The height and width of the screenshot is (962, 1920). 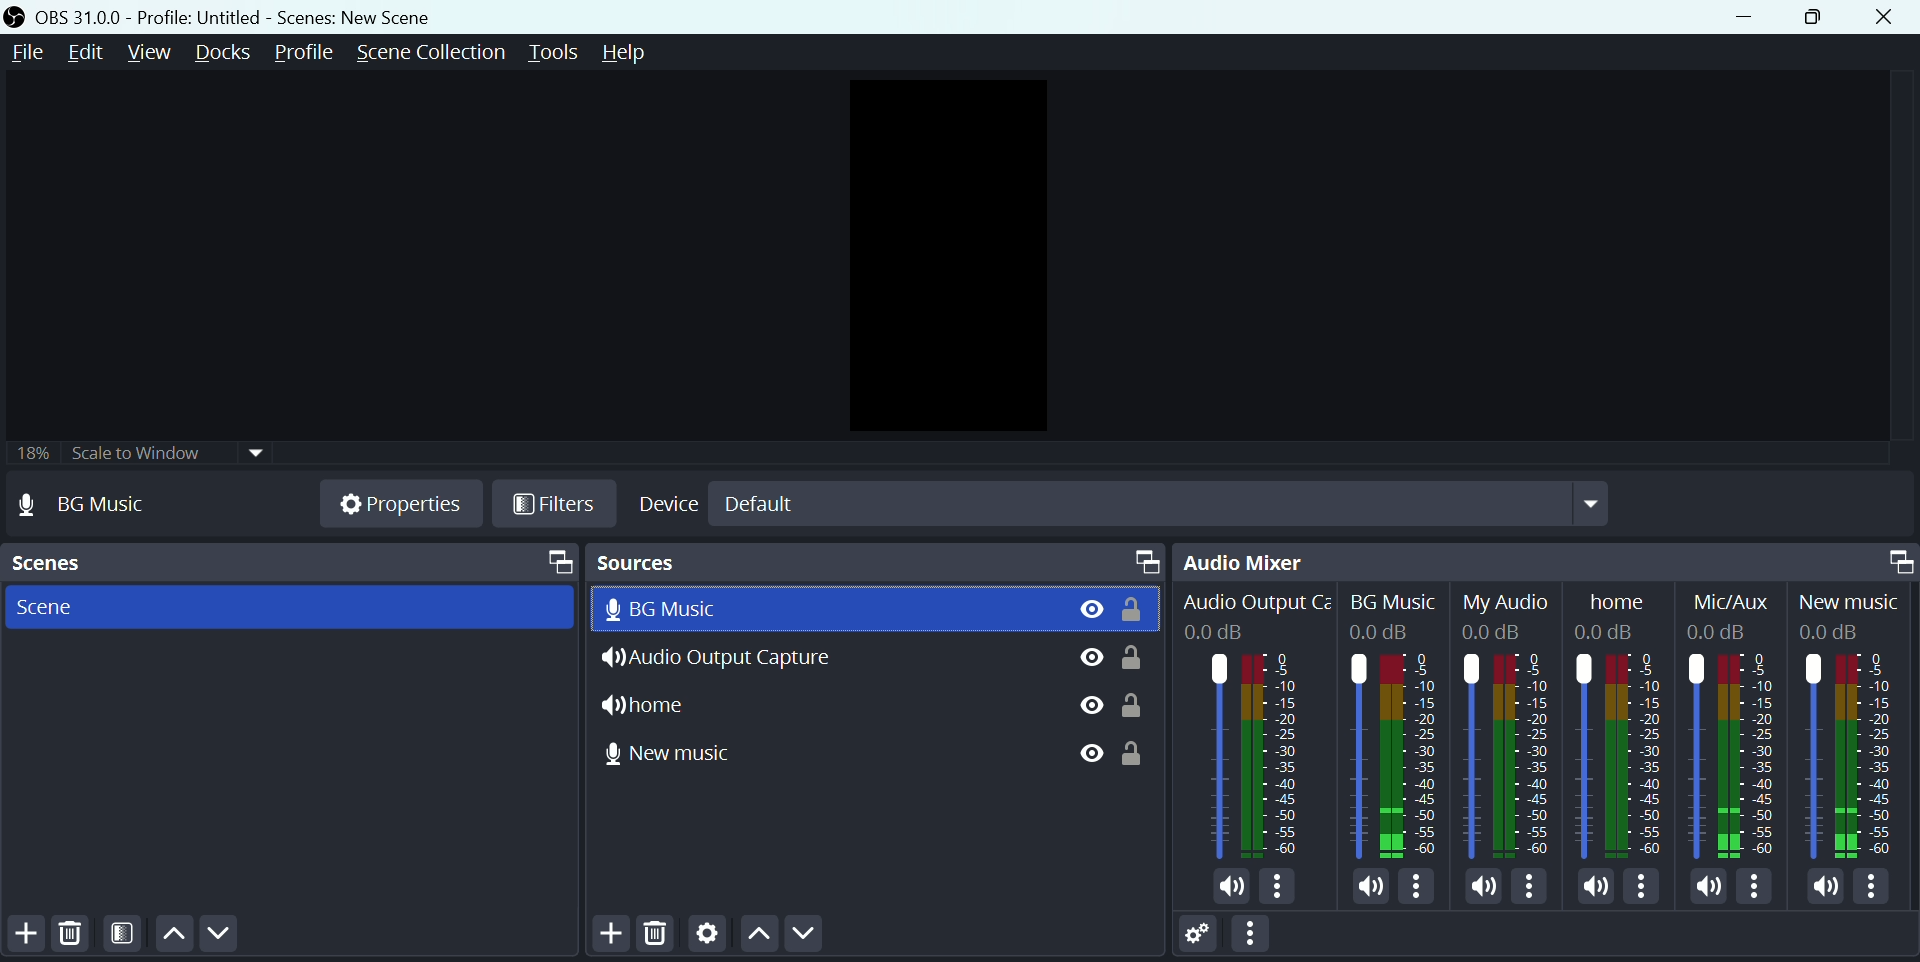 I want to click on Settings, so click(x=1197, y=933).